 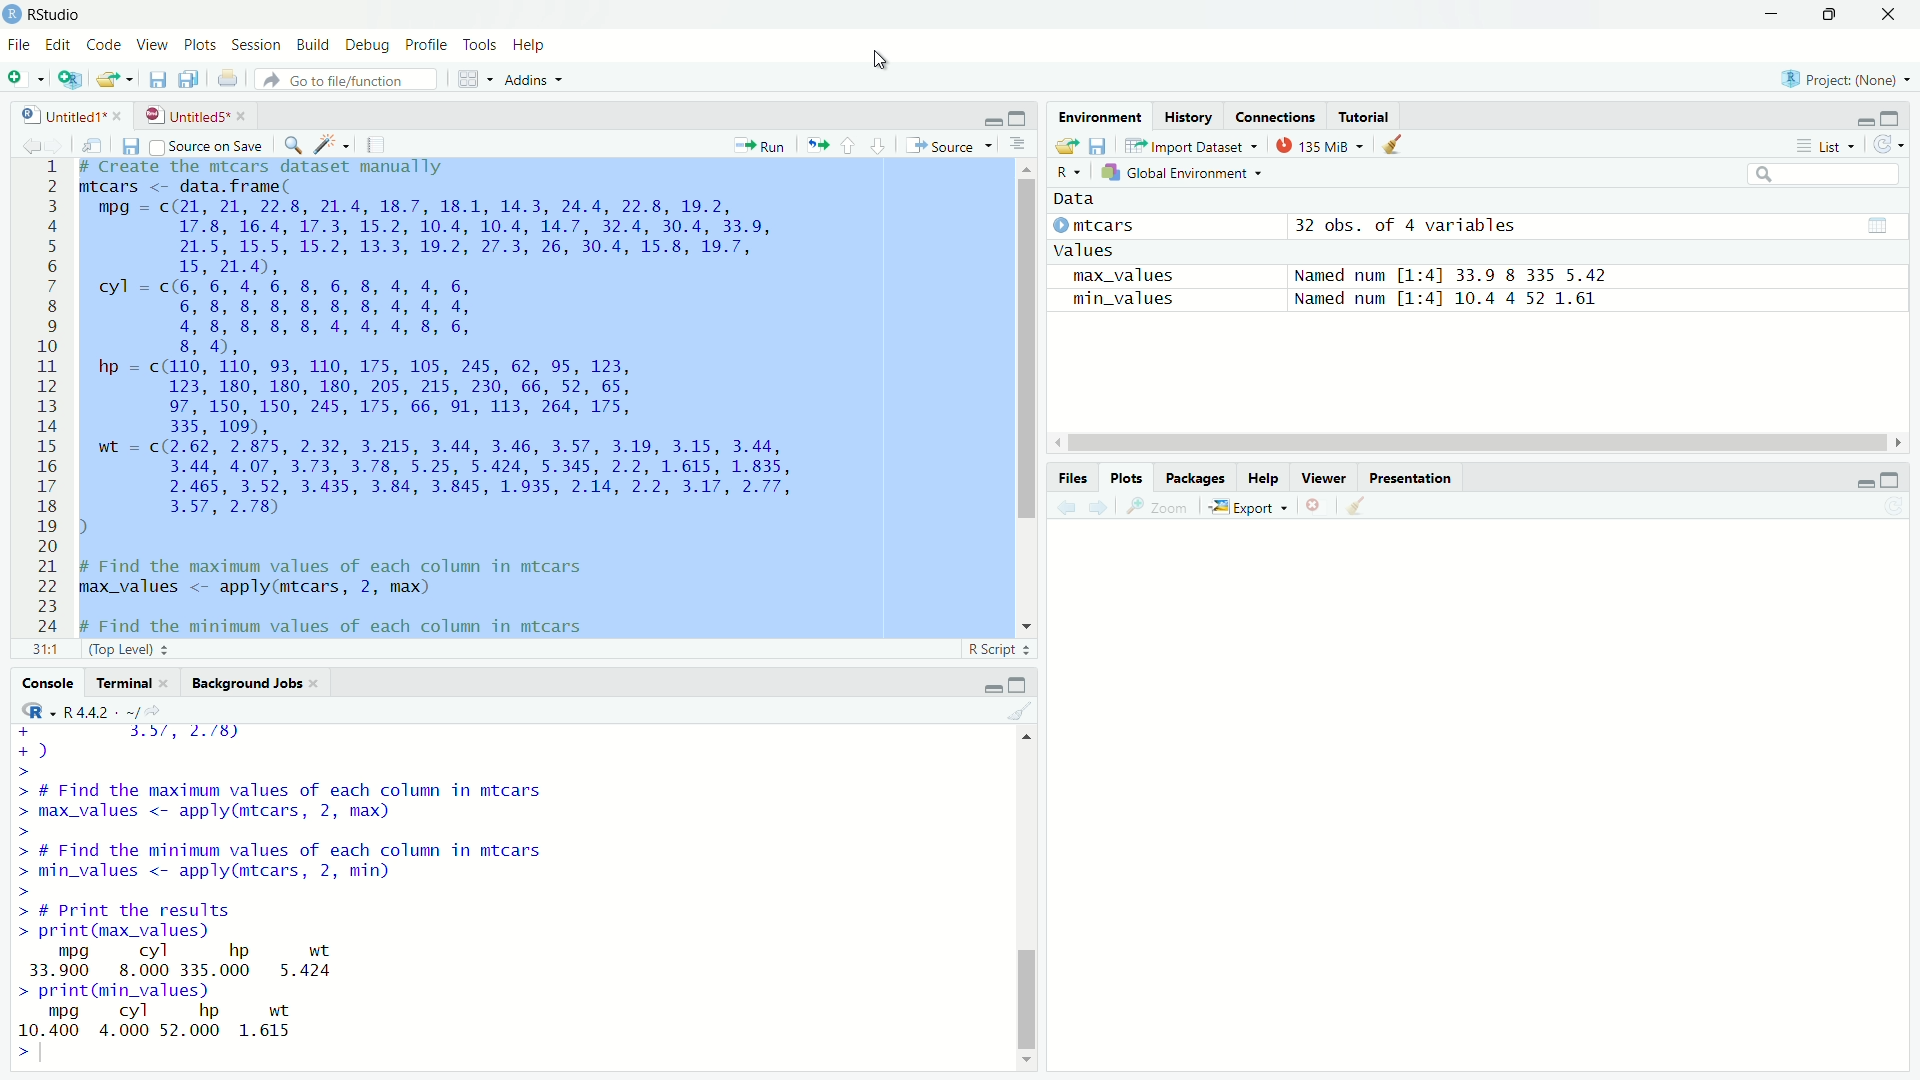 What do you see at coordinates (981, 684) in the screenshot?
I see `minimise` at bounding box center [981, 684].